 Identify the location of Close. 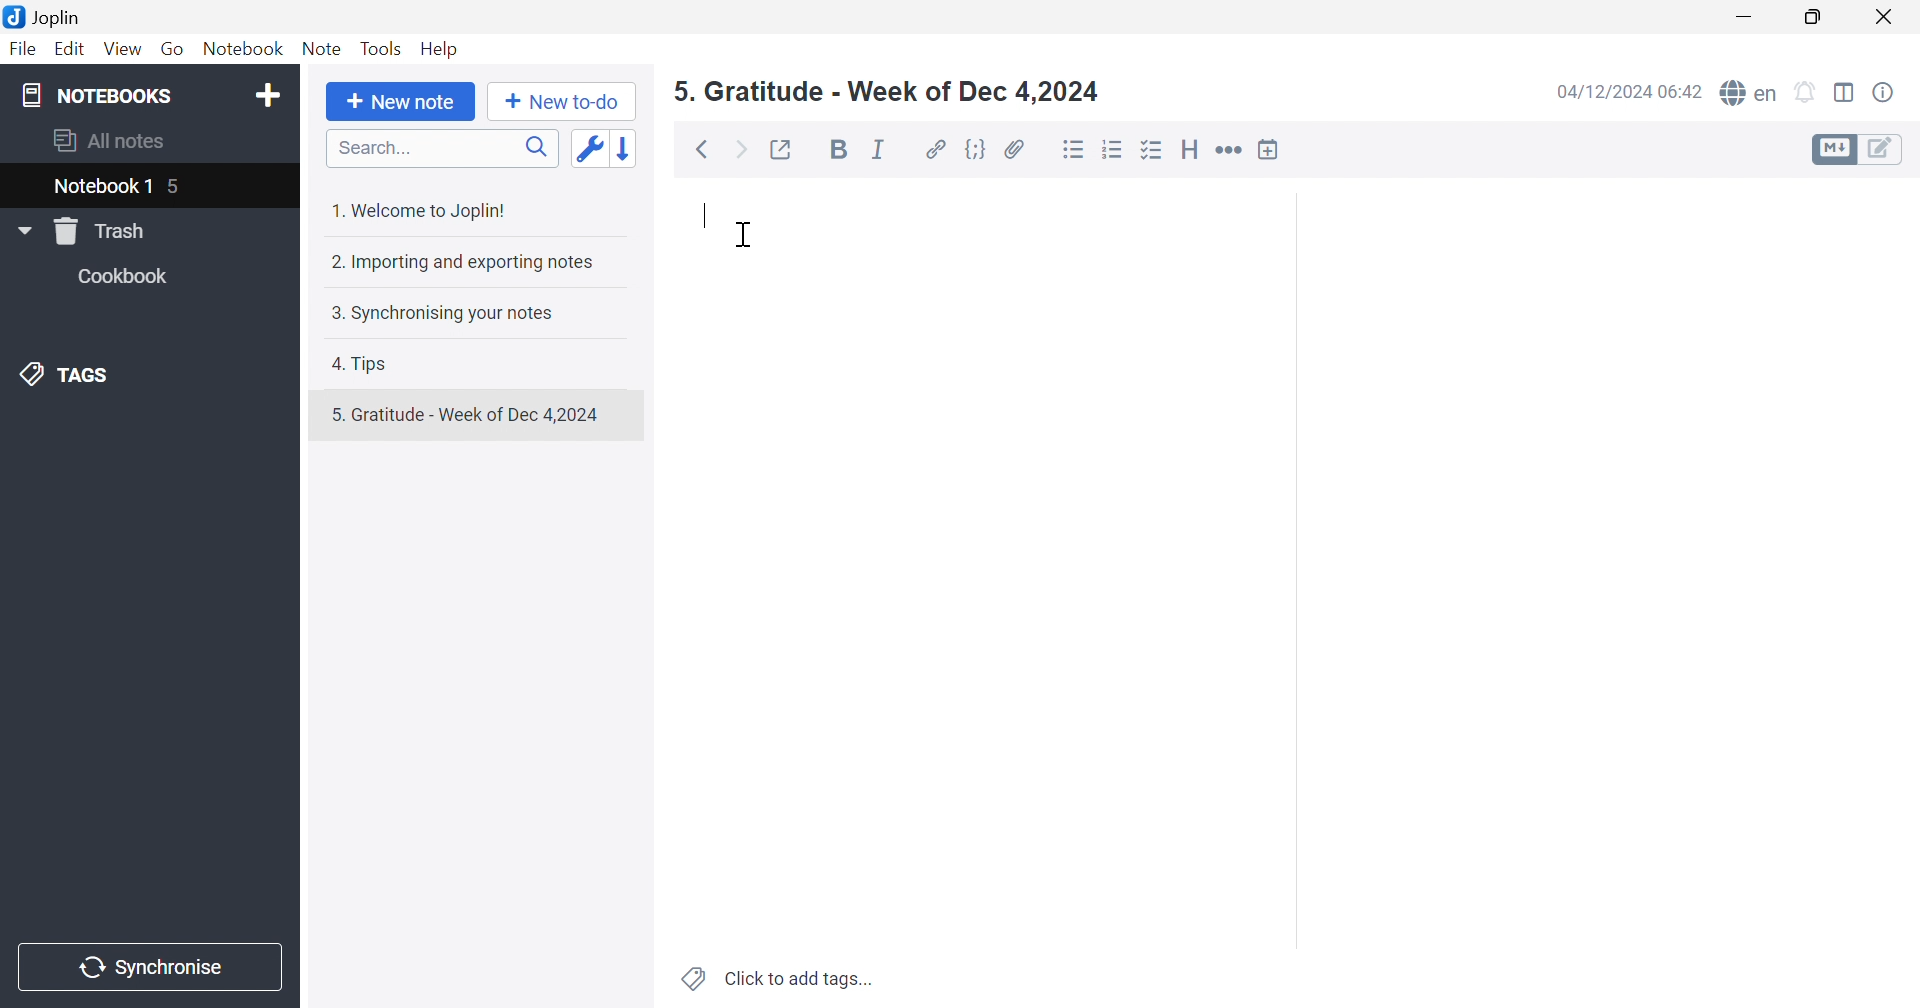
(1889, 15).